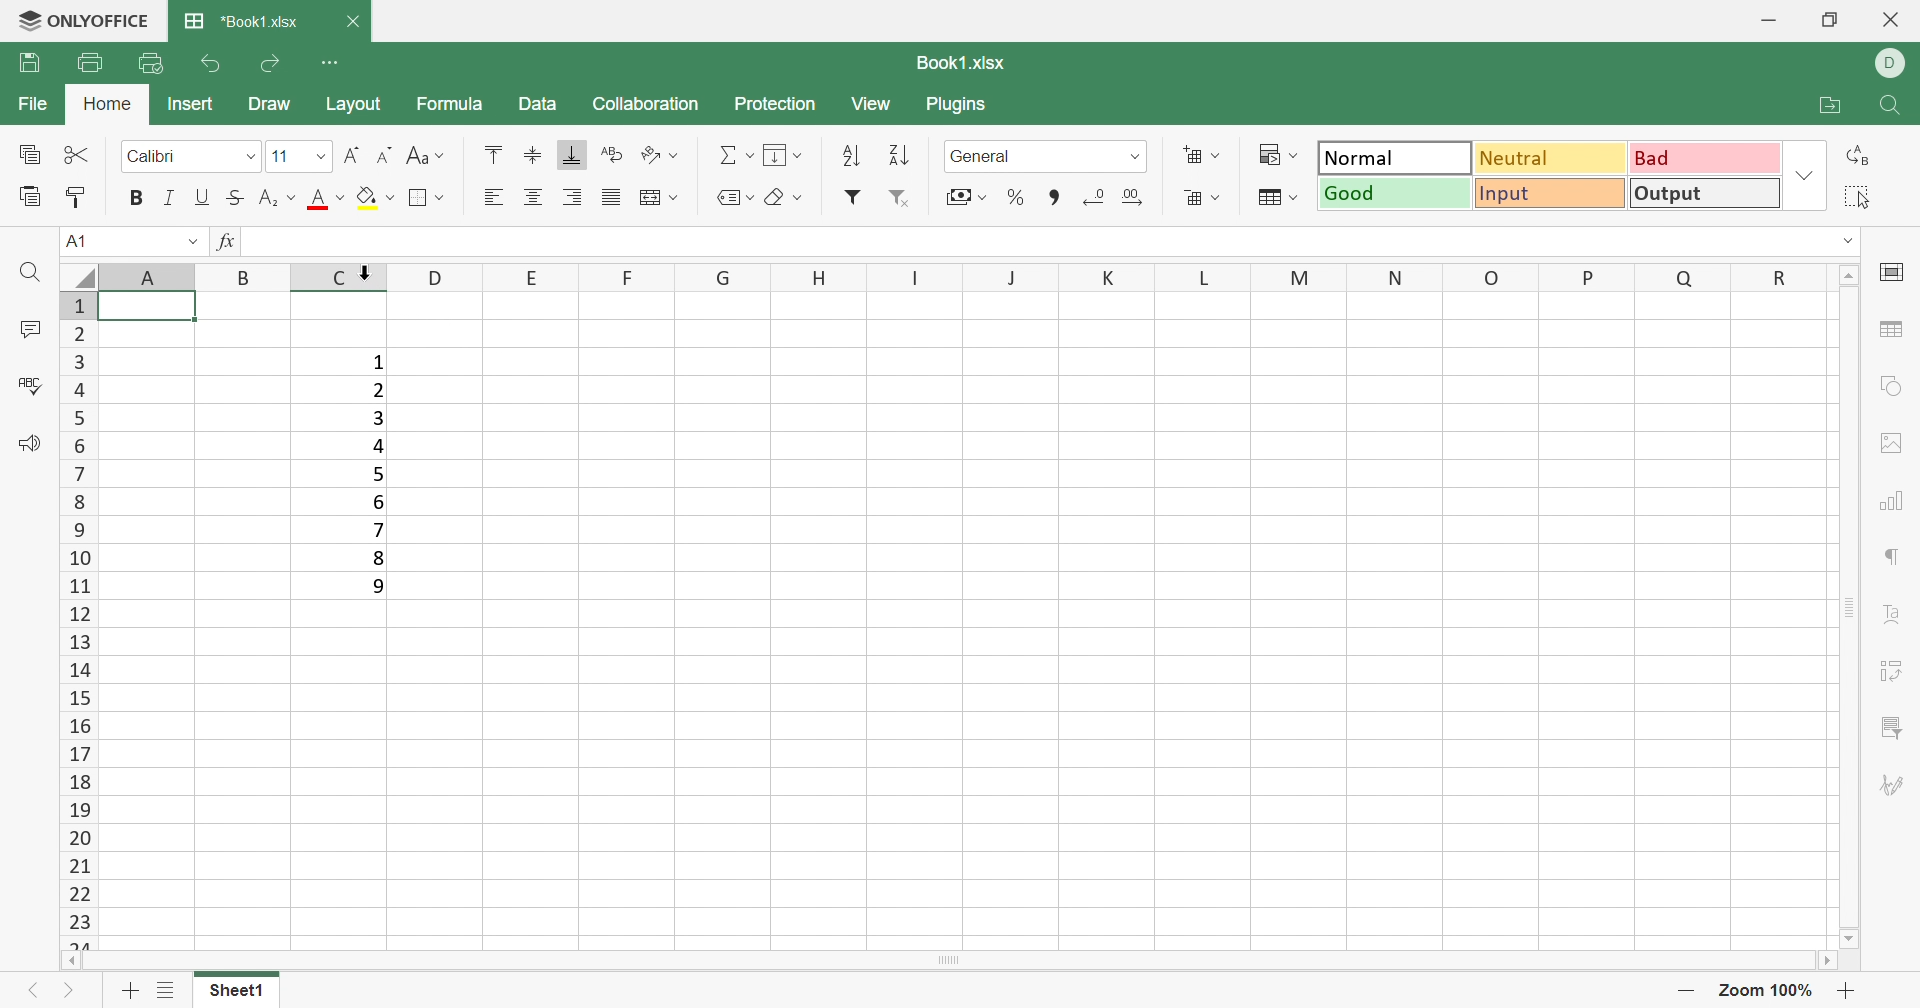 The width and height of the screenshot is (1920, 1008). Describe the element at coordinates (381, 528) in the screenshot. I see `7` at that location.